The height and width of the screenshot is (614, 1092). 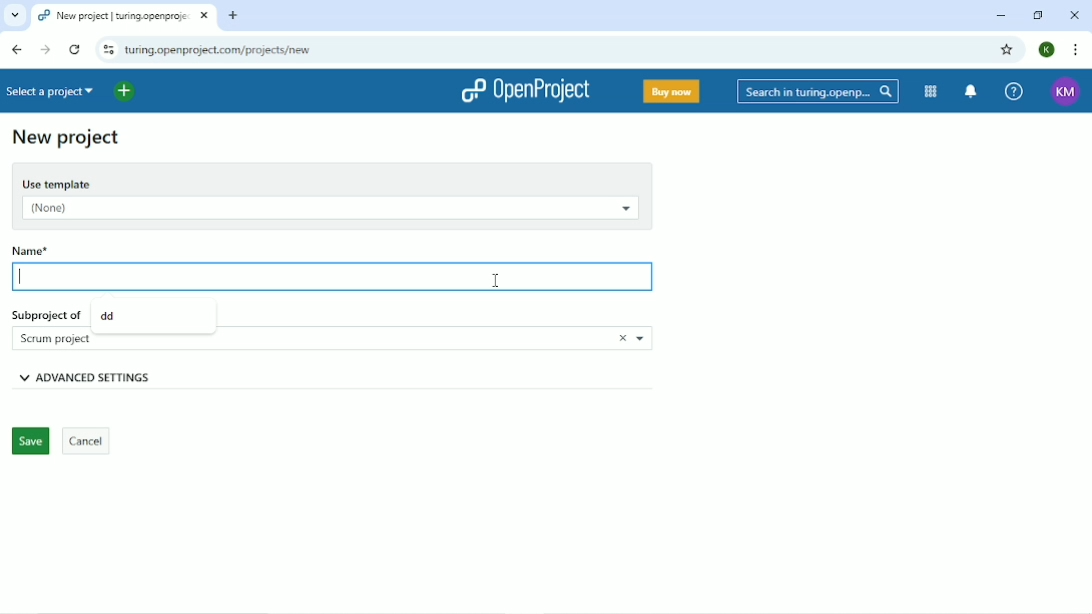 I want to click on Search tabs, so click(x=14, y=16).